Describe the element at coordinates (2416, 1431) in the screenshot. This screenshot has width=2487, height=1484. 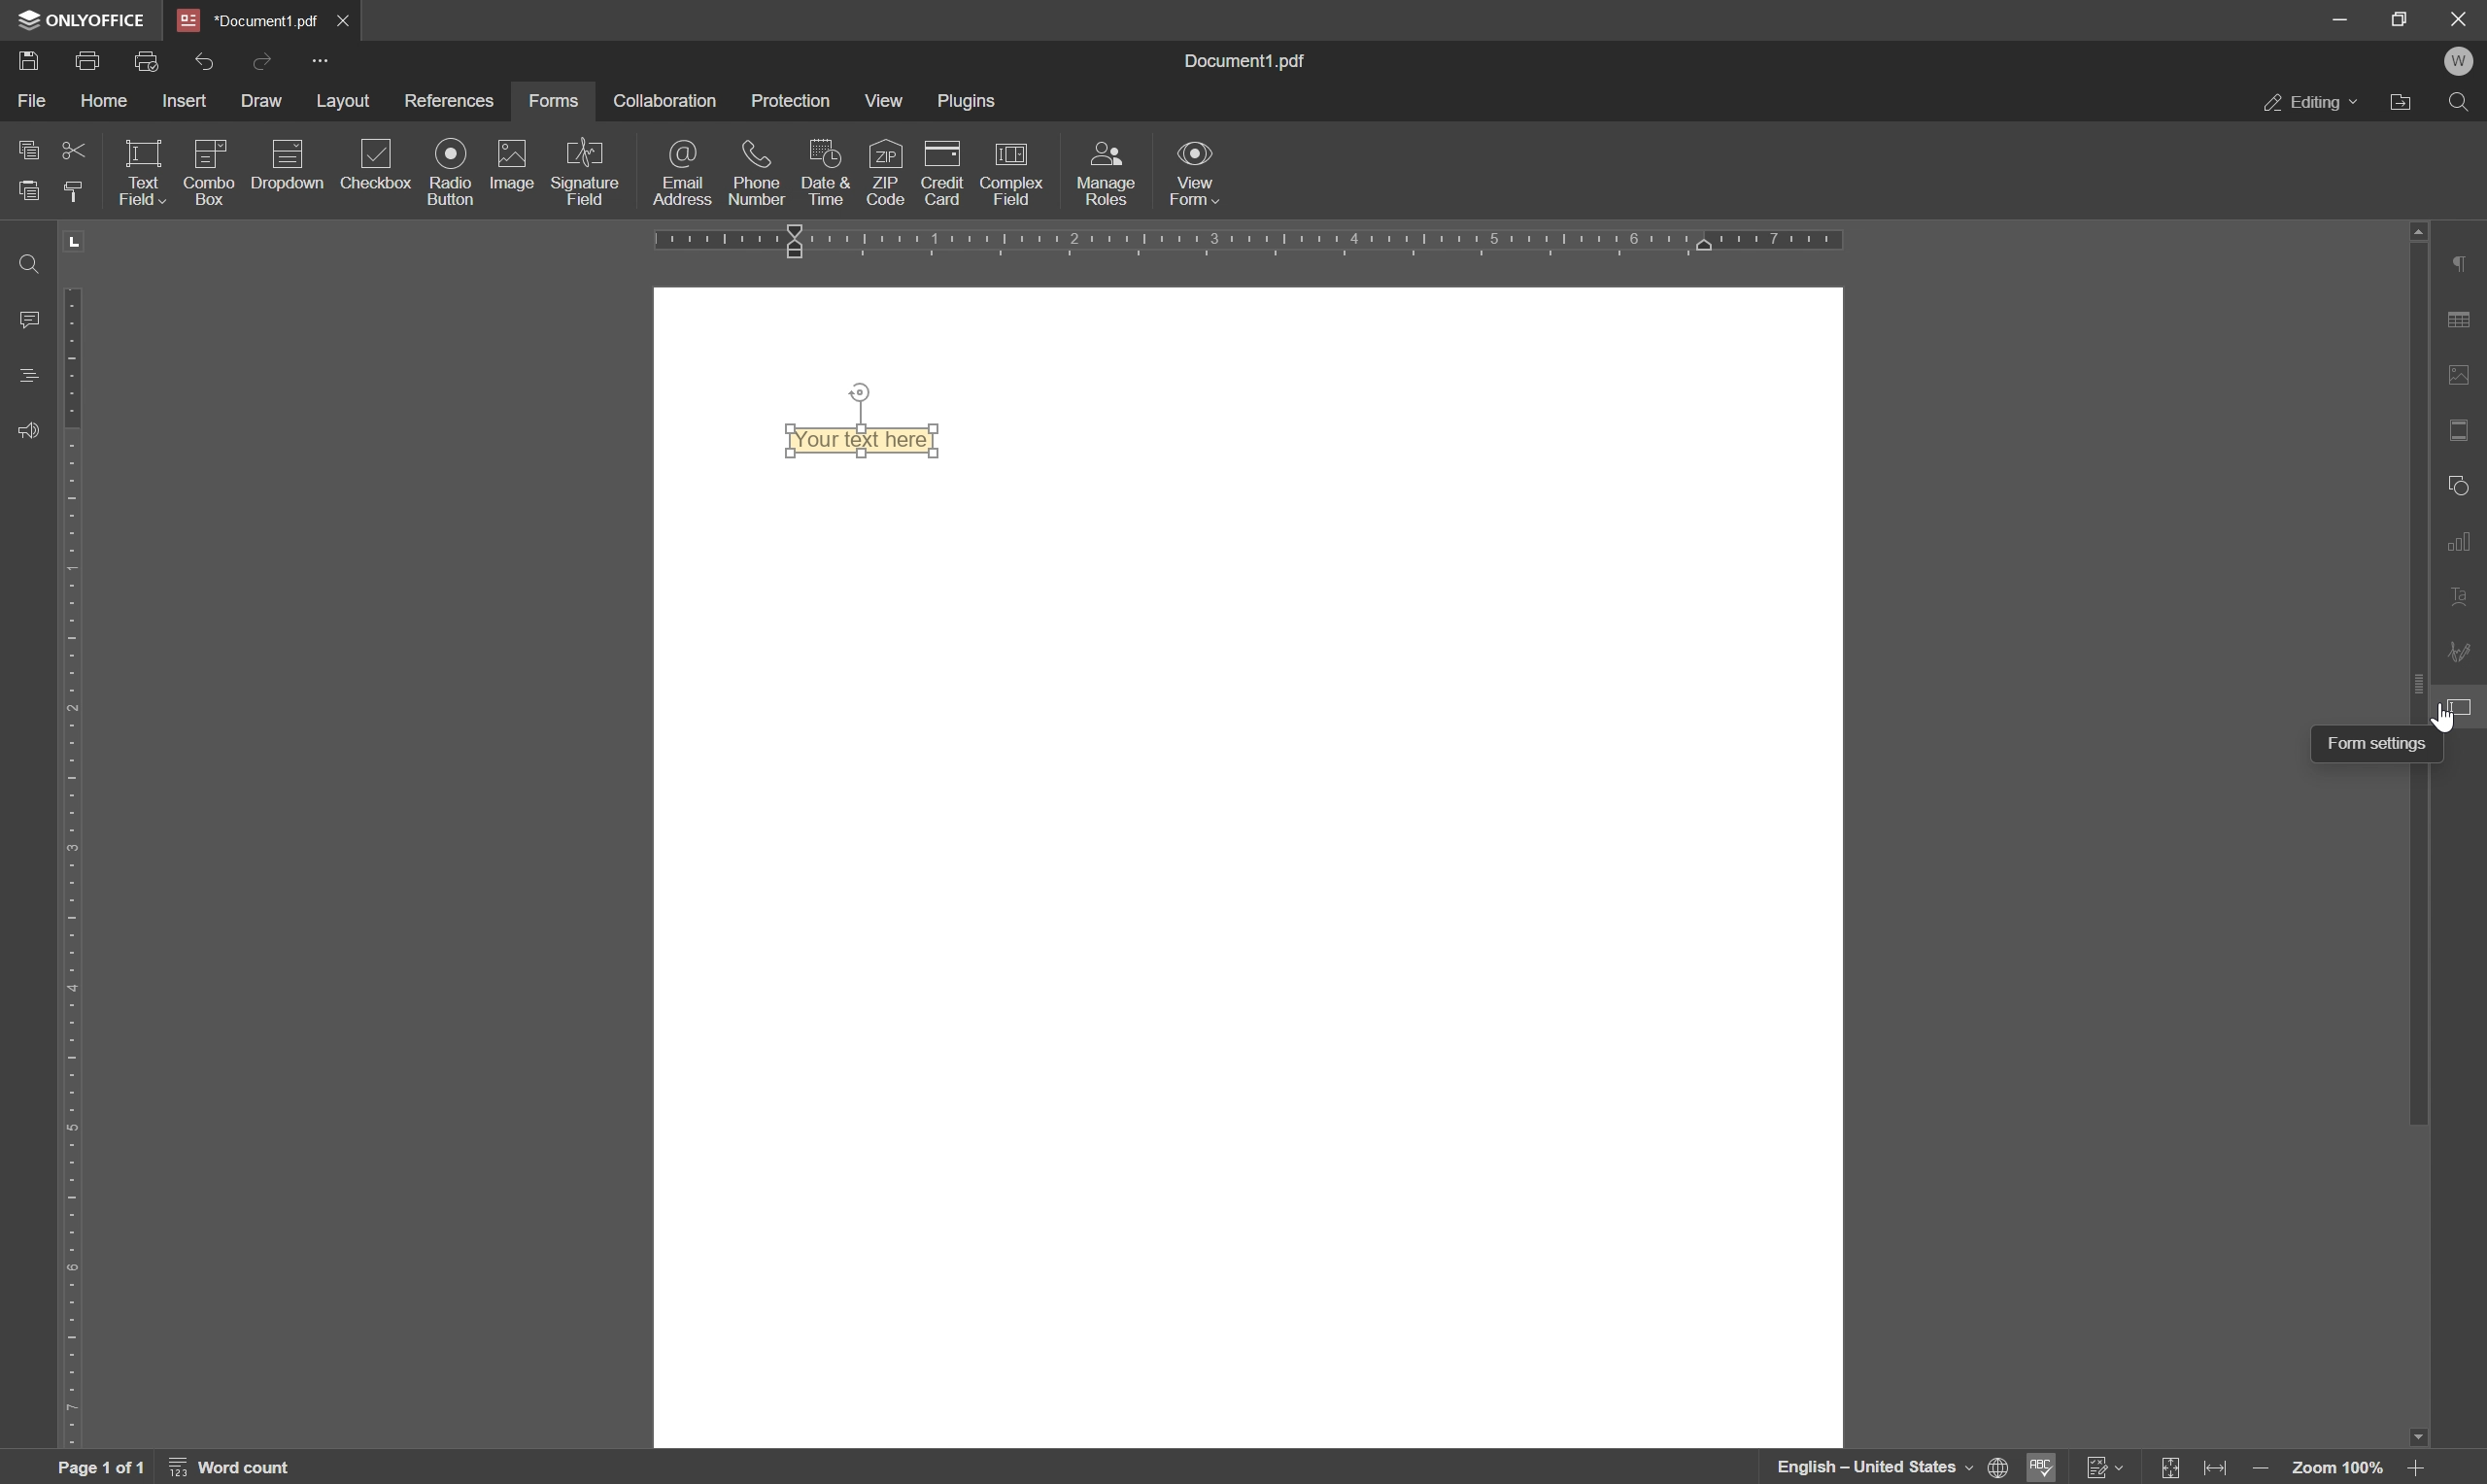
I see `scroll down` at that location.